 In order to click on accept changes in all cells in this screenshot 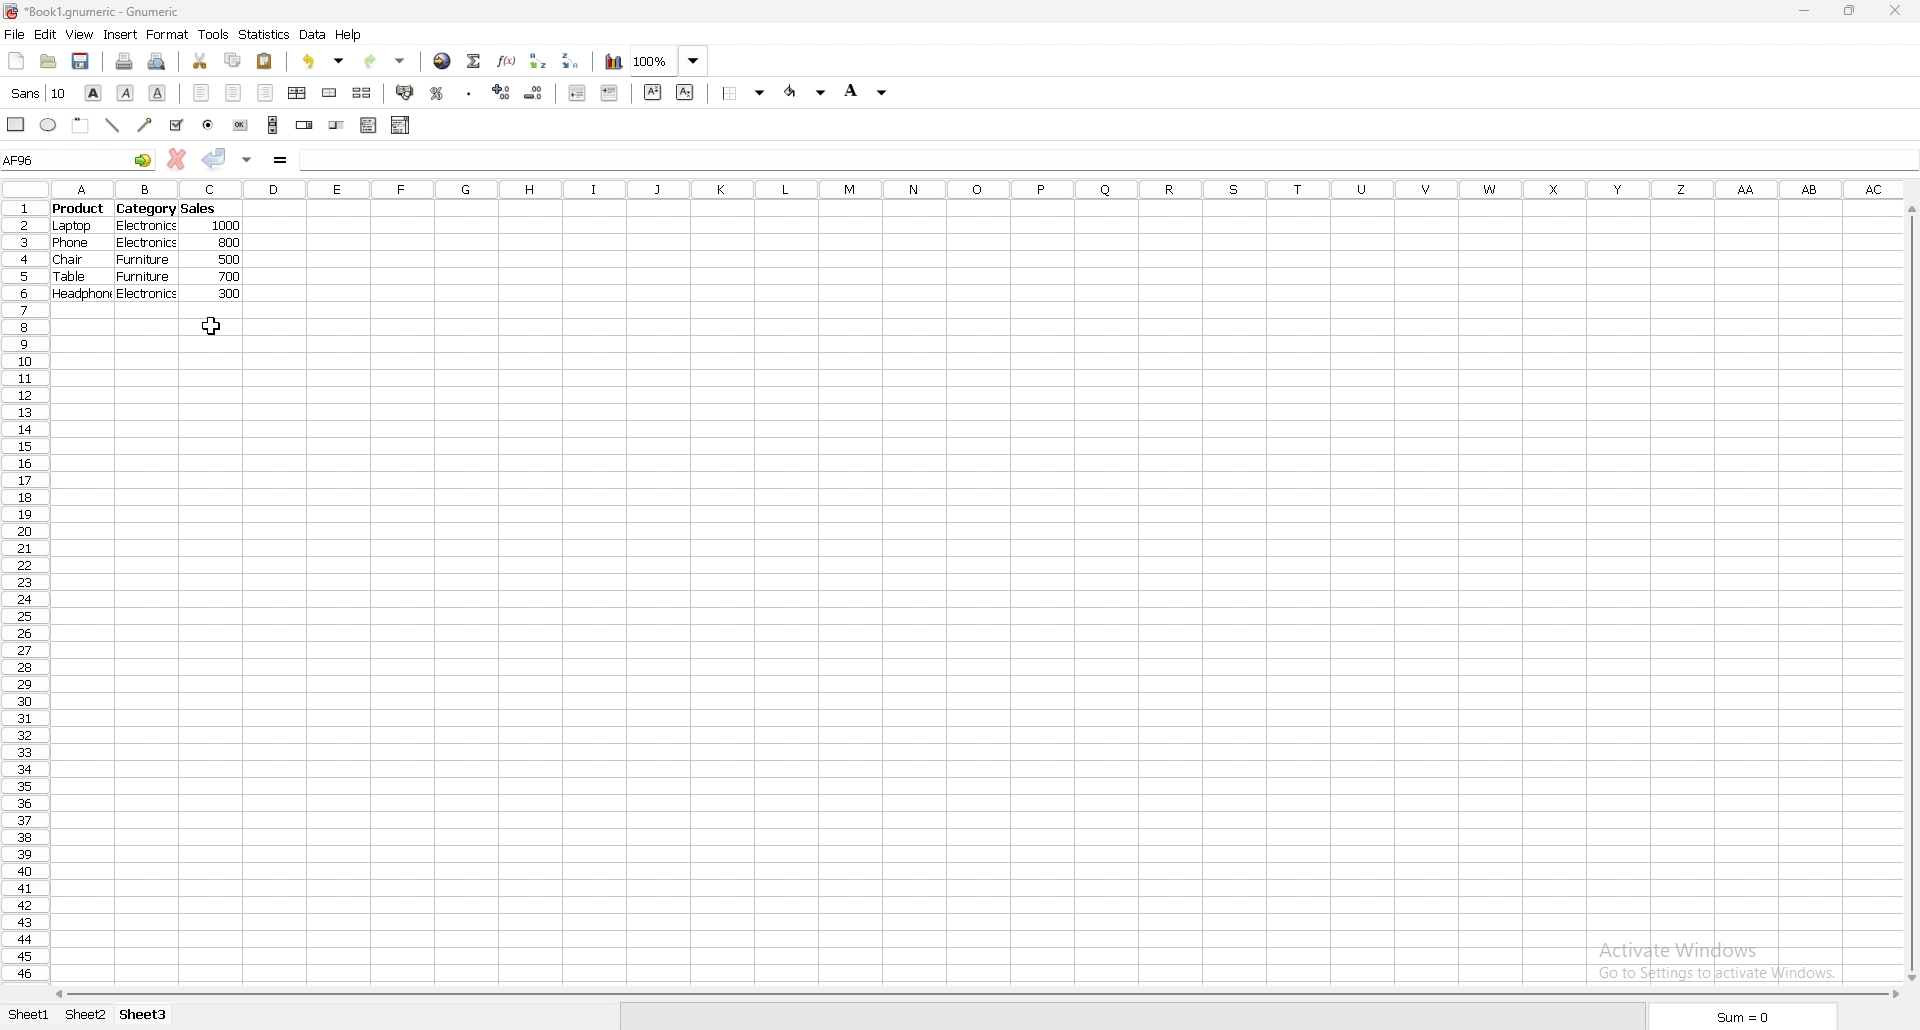, I will do `click(248, 158)`.